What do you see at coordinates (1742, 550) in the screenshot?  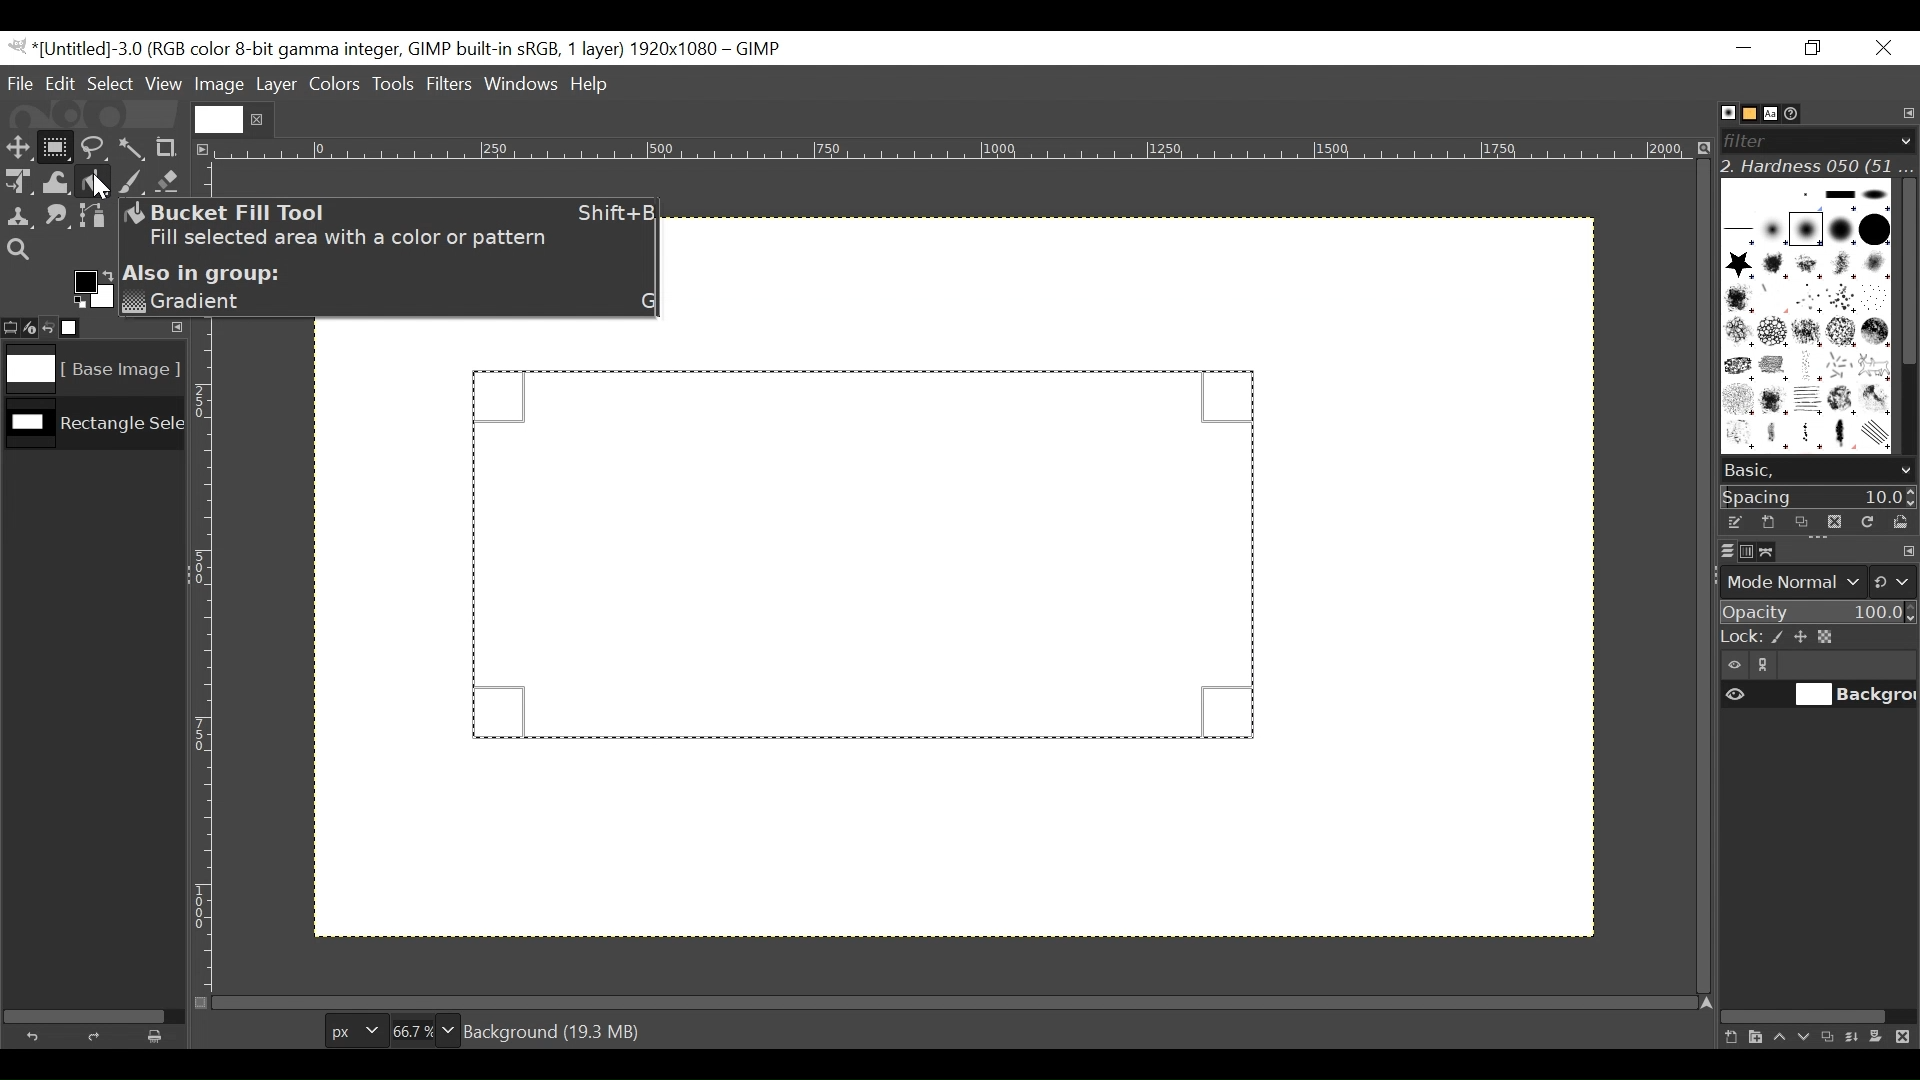 I see `Channels` at bounding box center [1742, 550].